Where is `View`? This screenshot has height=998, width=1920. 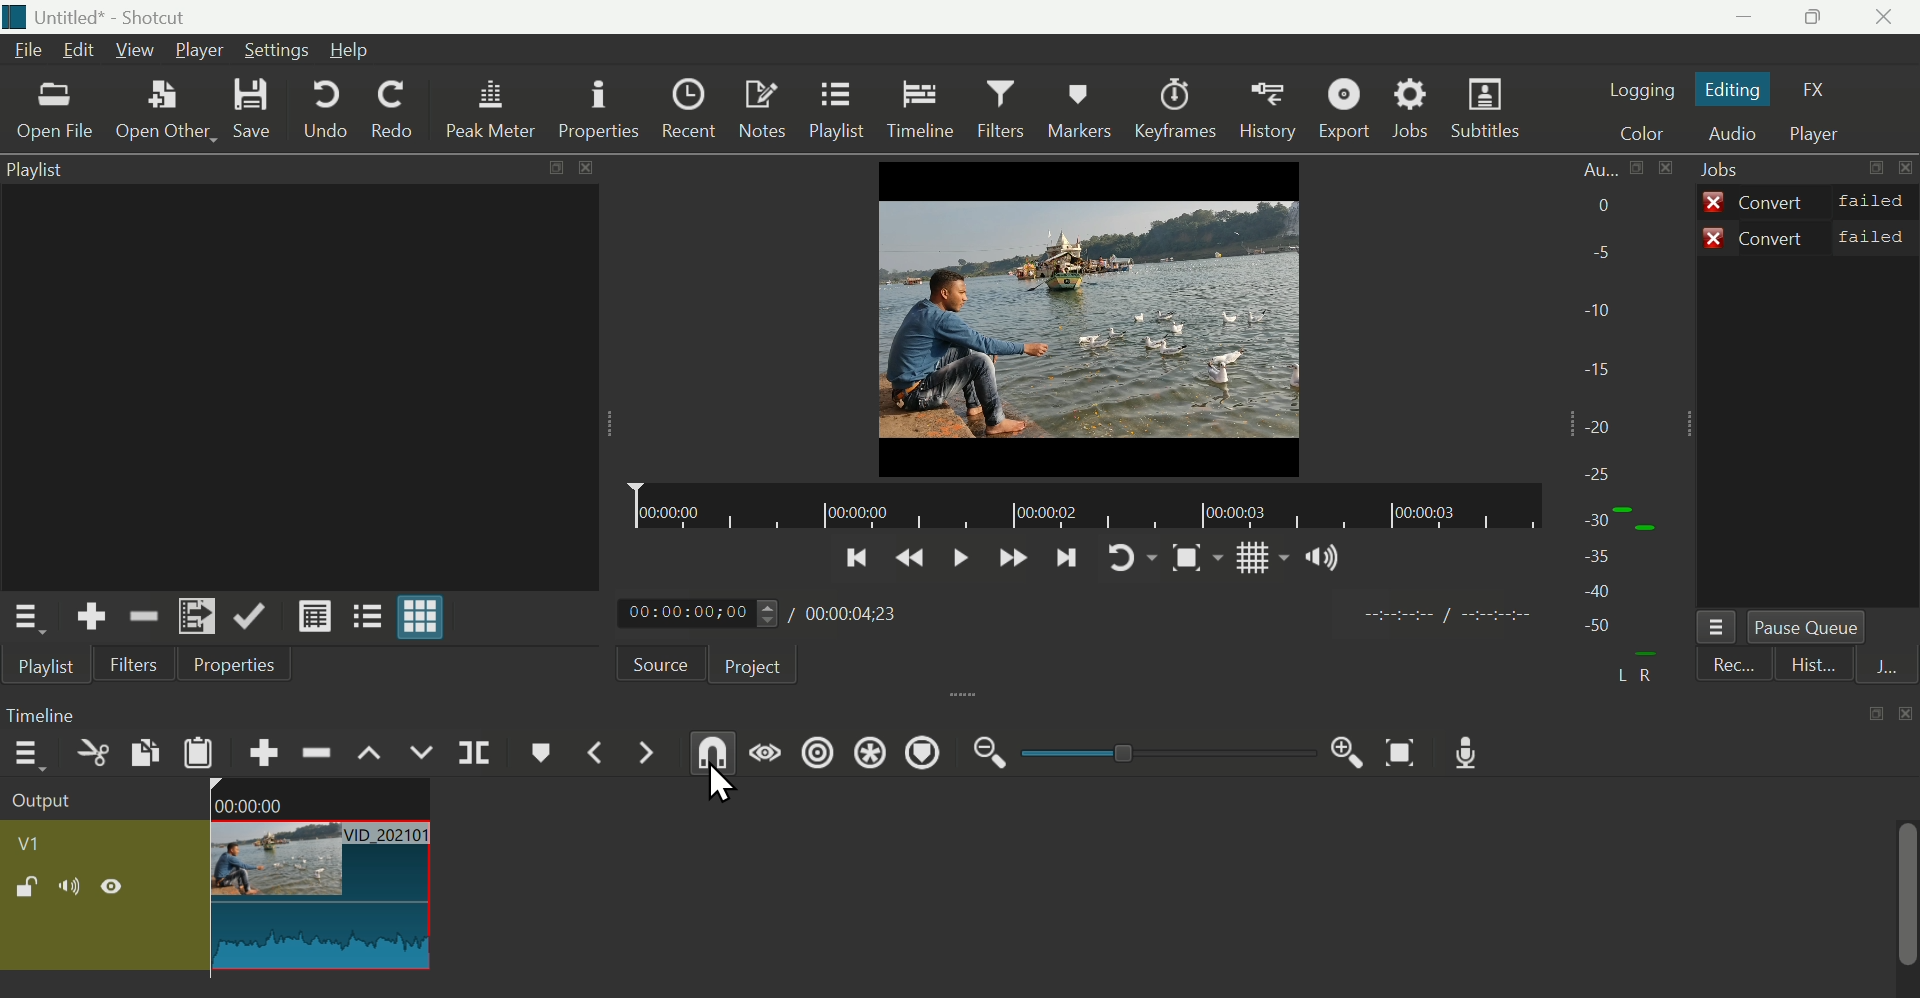 View is located at coordinates (133, 48).